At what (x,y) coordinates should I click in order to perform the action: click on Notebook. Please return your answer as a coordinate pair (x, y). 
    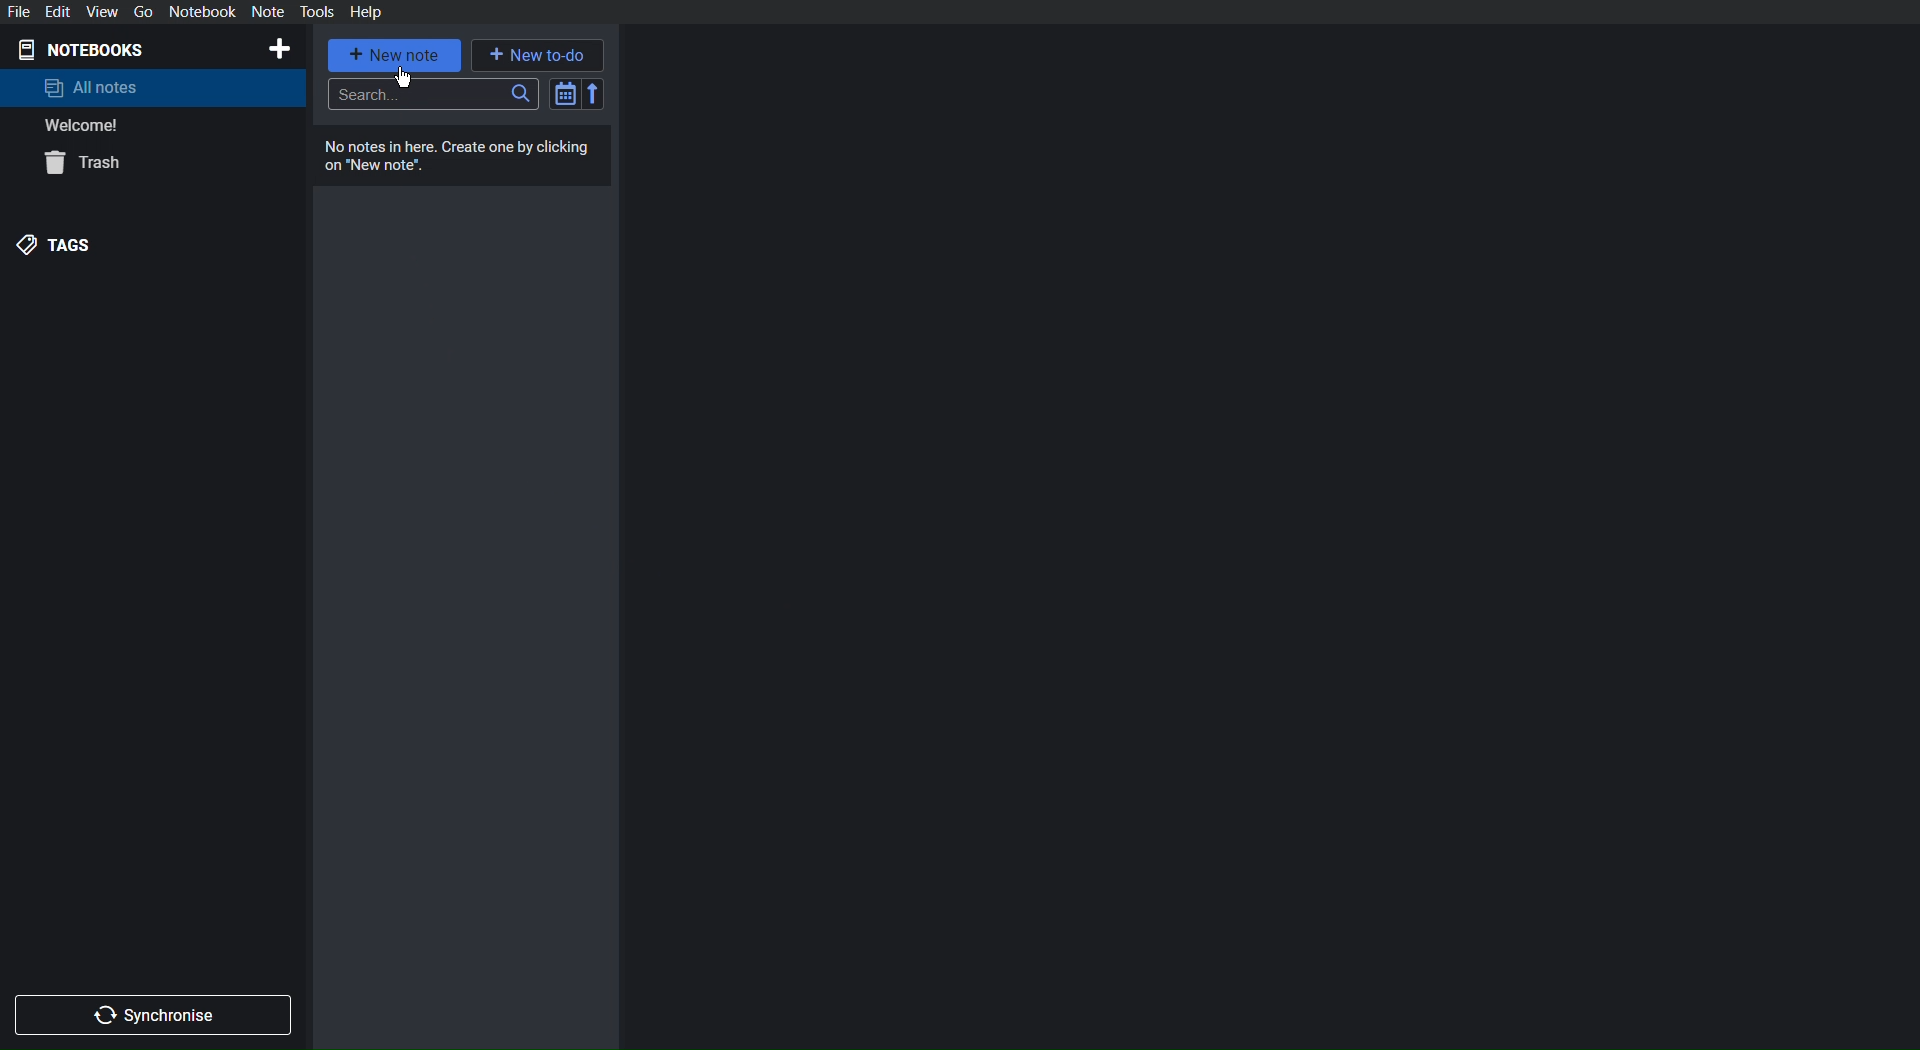
    Looking at the image, I should click on (202, 12).